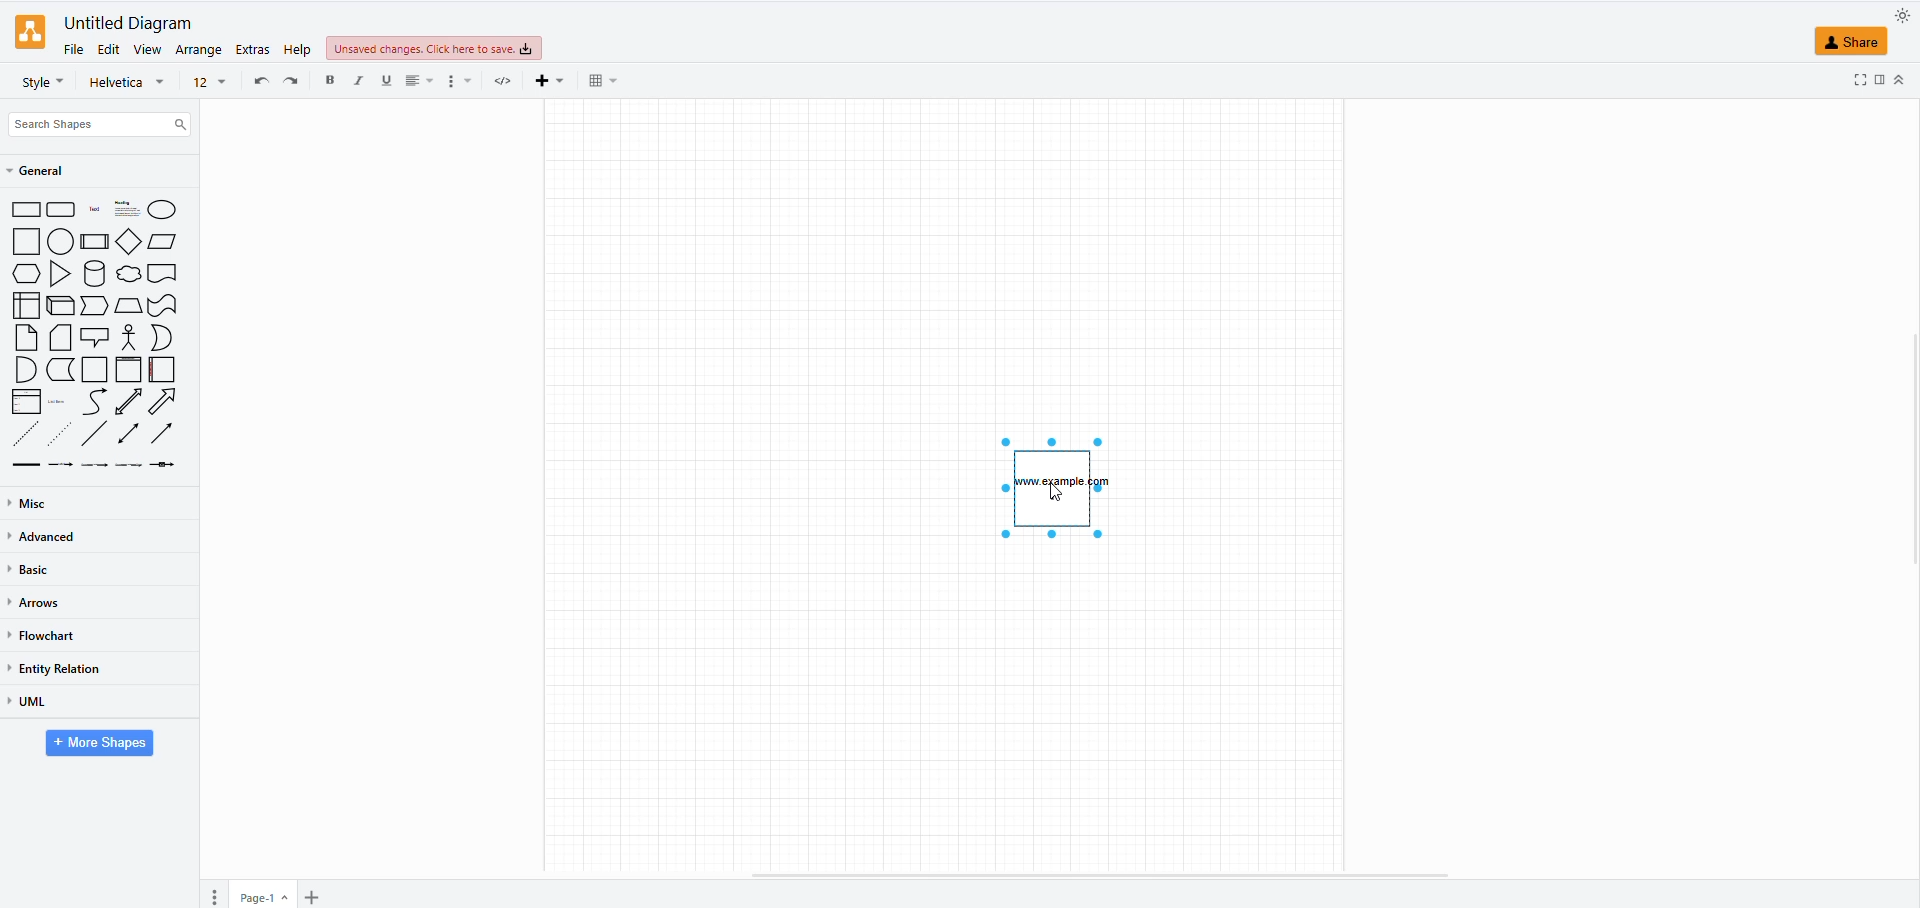  Describe the element at coordinates (43, 82) in the screenshot. I see `style` at that location.